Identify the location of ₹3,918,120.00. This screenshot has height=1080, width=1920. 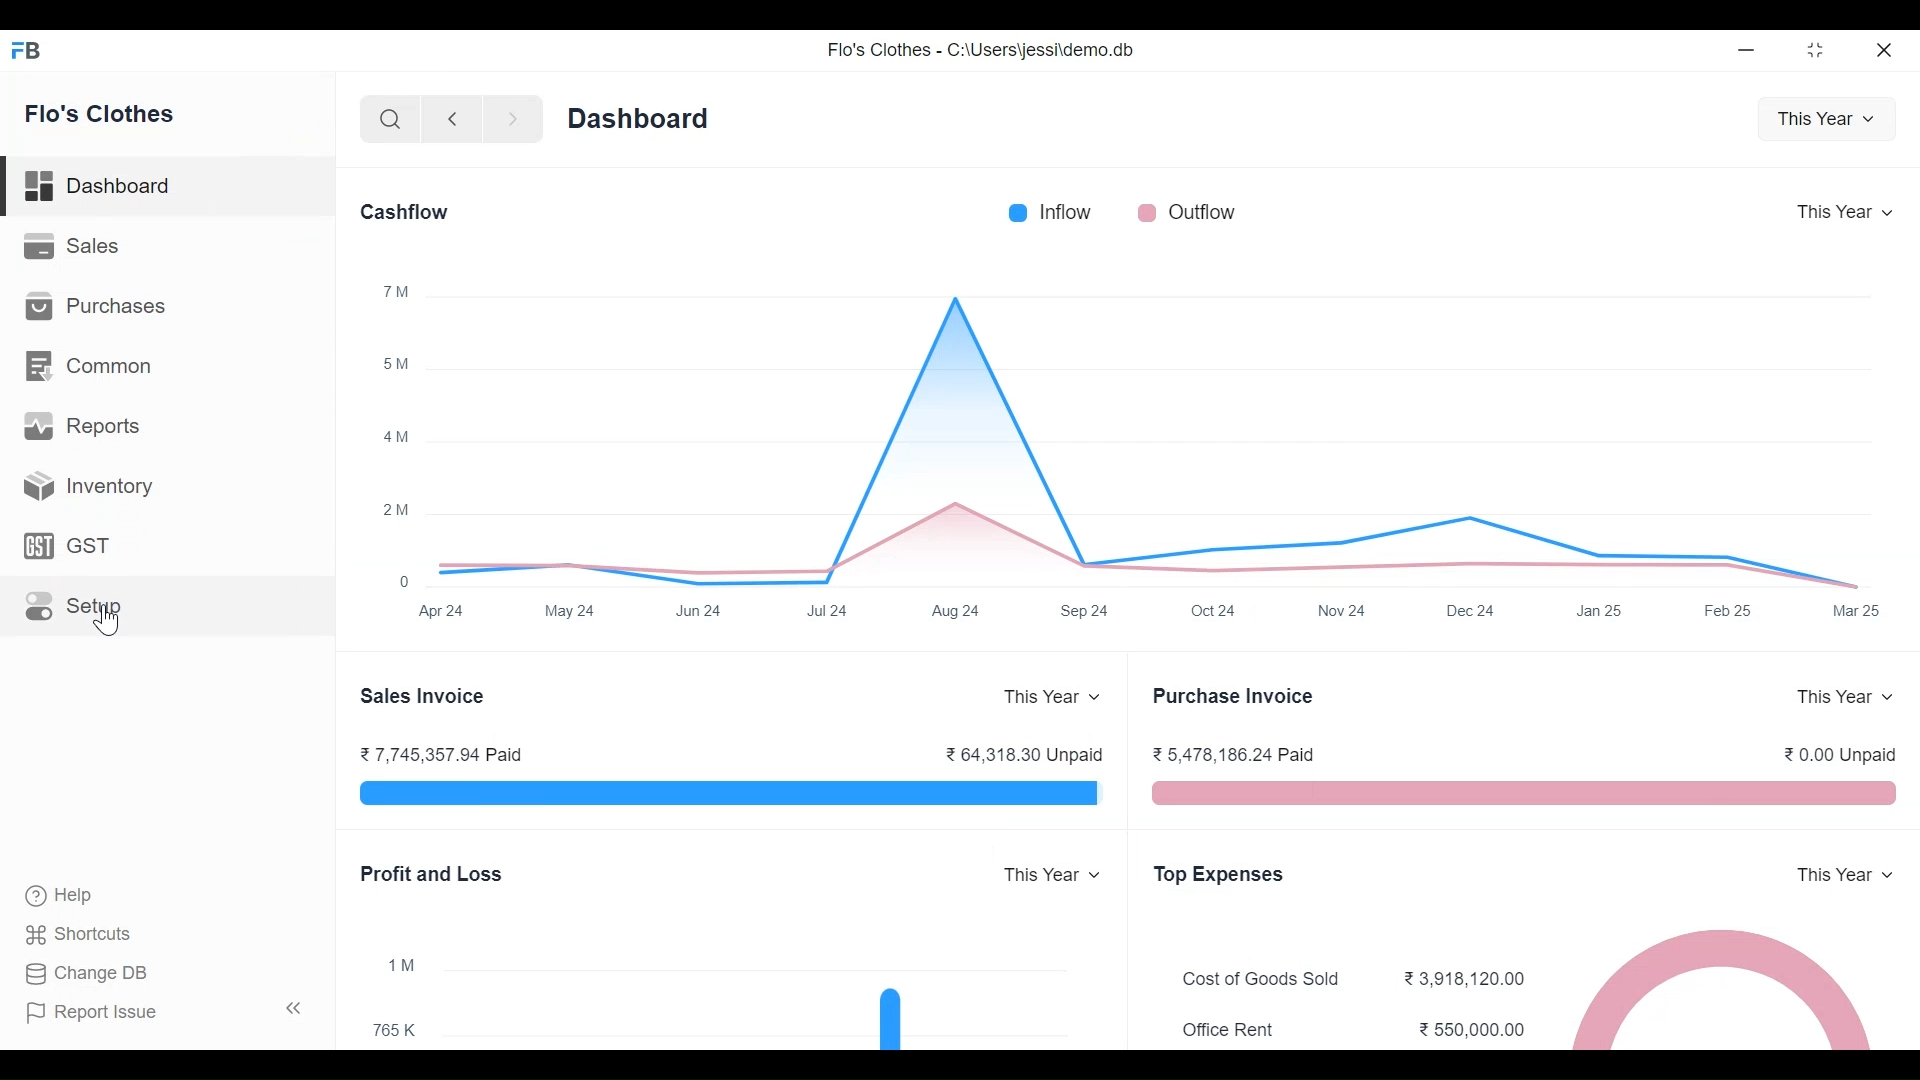
(1463, 979).